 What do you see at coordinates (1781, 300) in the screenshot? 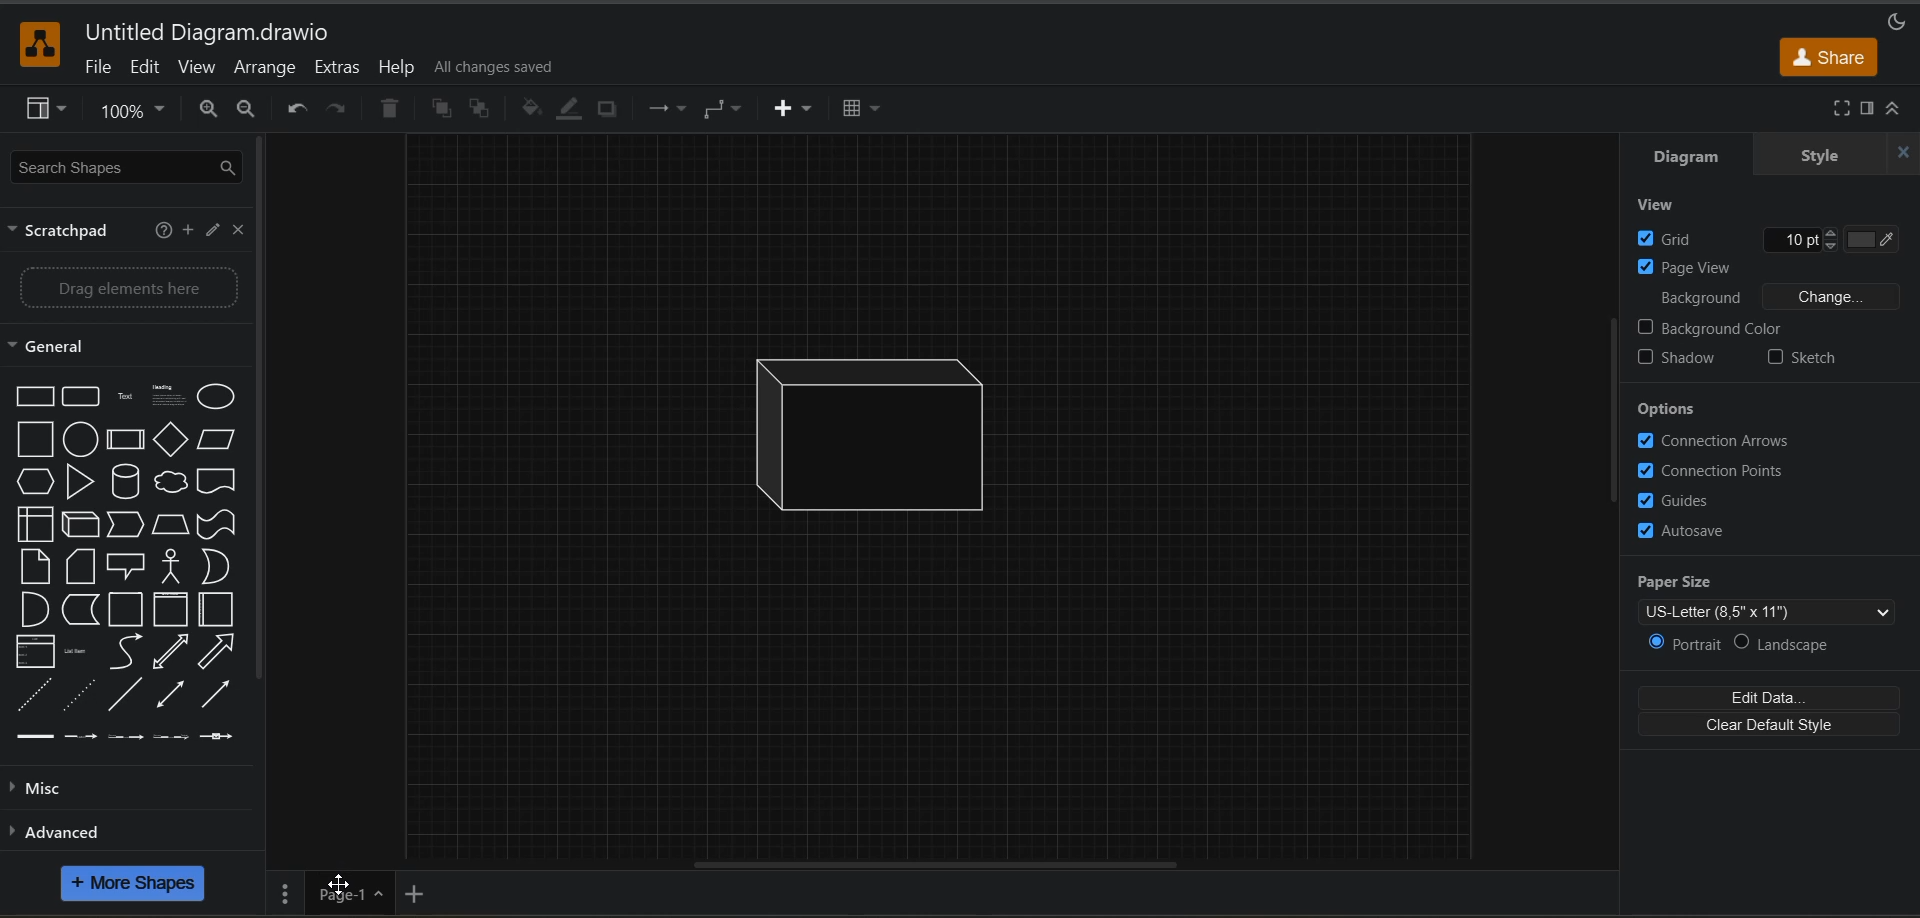
I see `background` at bounding box center [1781, 300].